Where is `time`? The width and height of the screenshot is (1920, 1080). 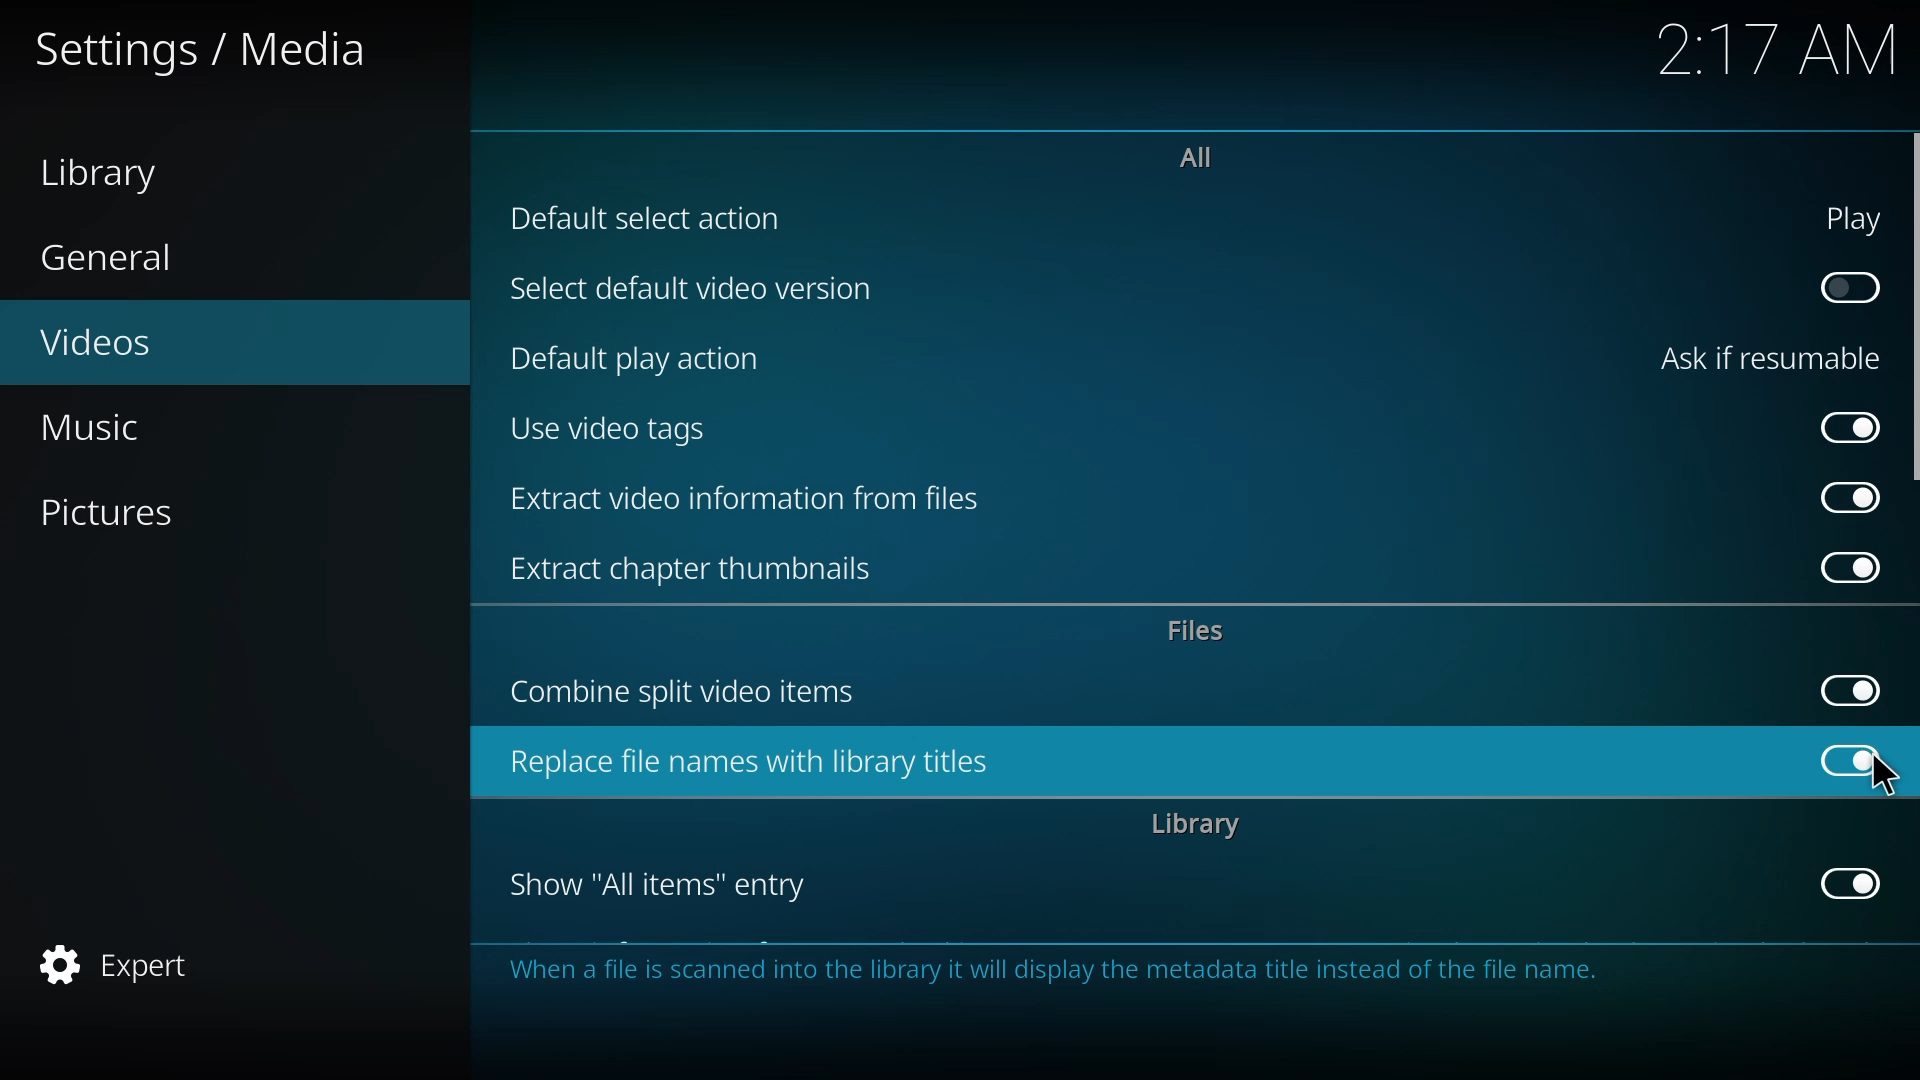
time is located at coordinates (1778, 49).